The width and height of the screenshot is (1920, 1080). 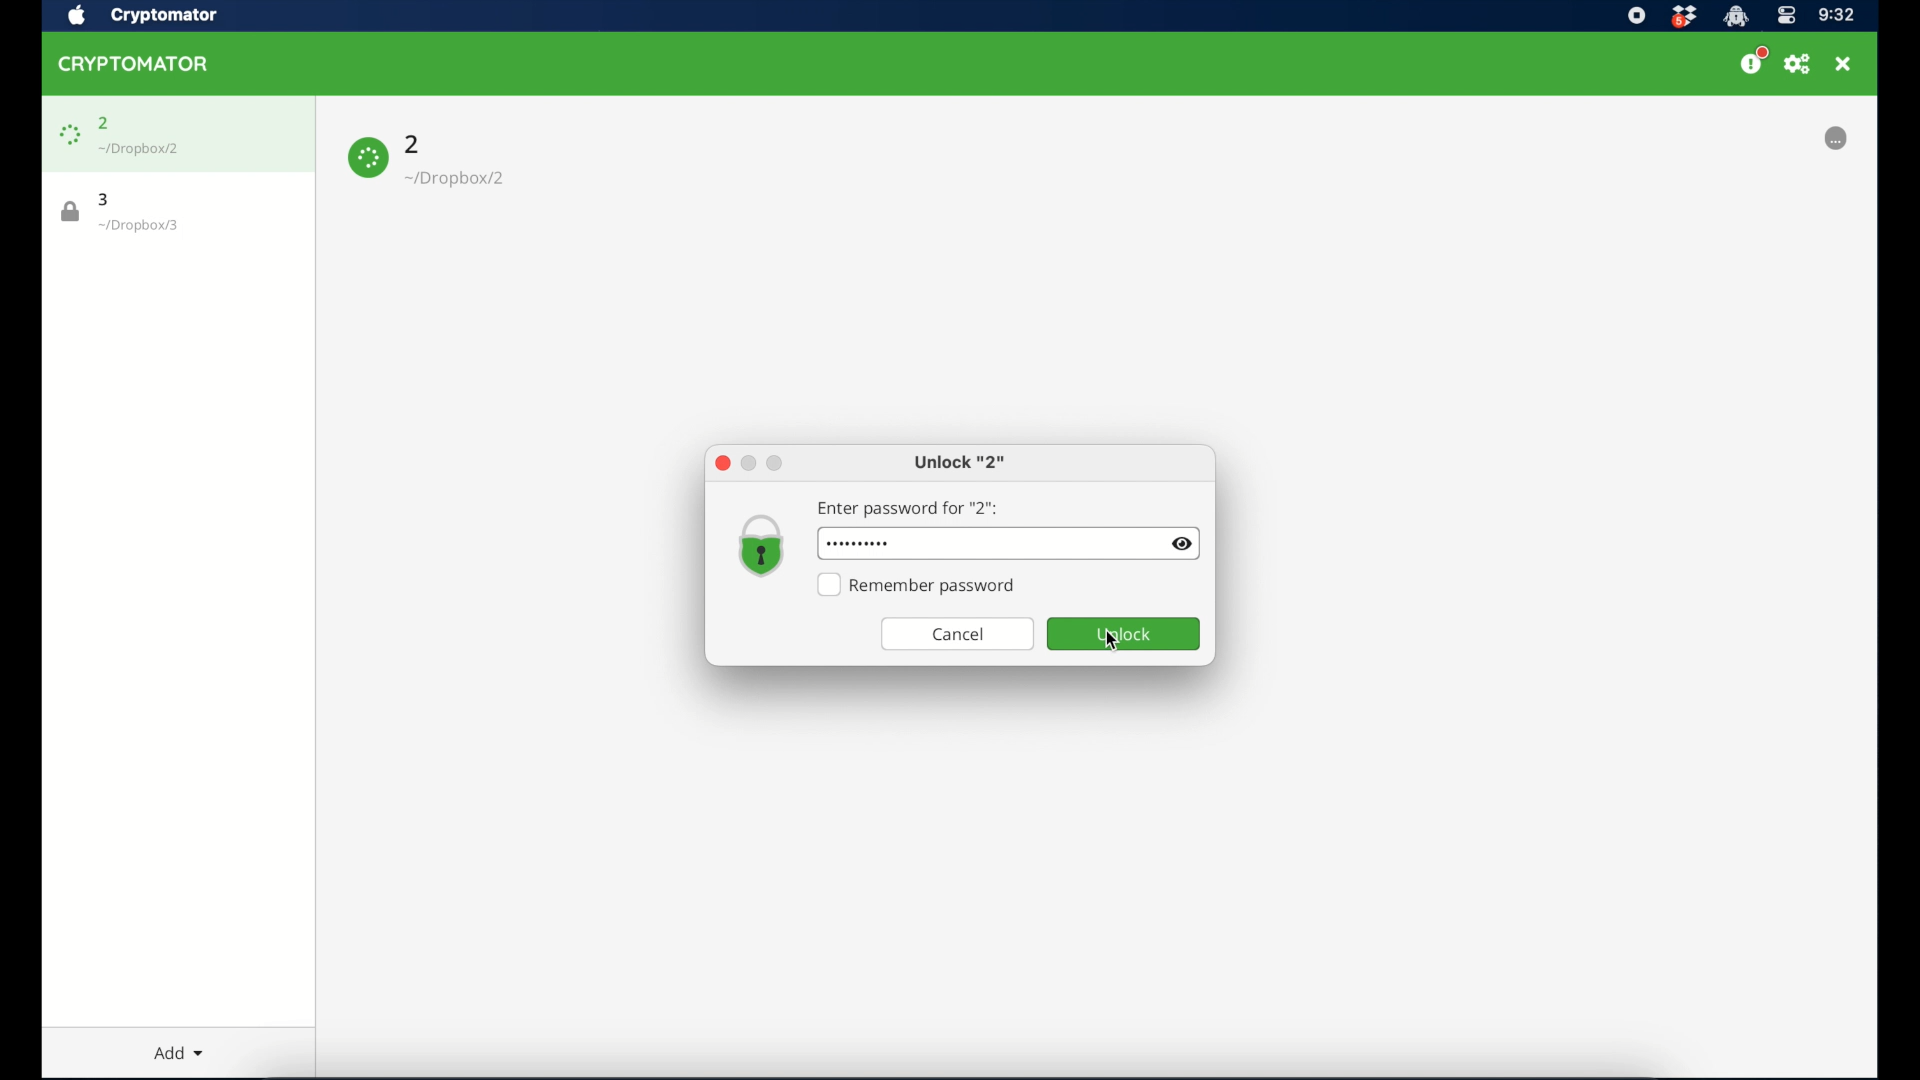 I want to click on locked, so click(x=1814, y=138).